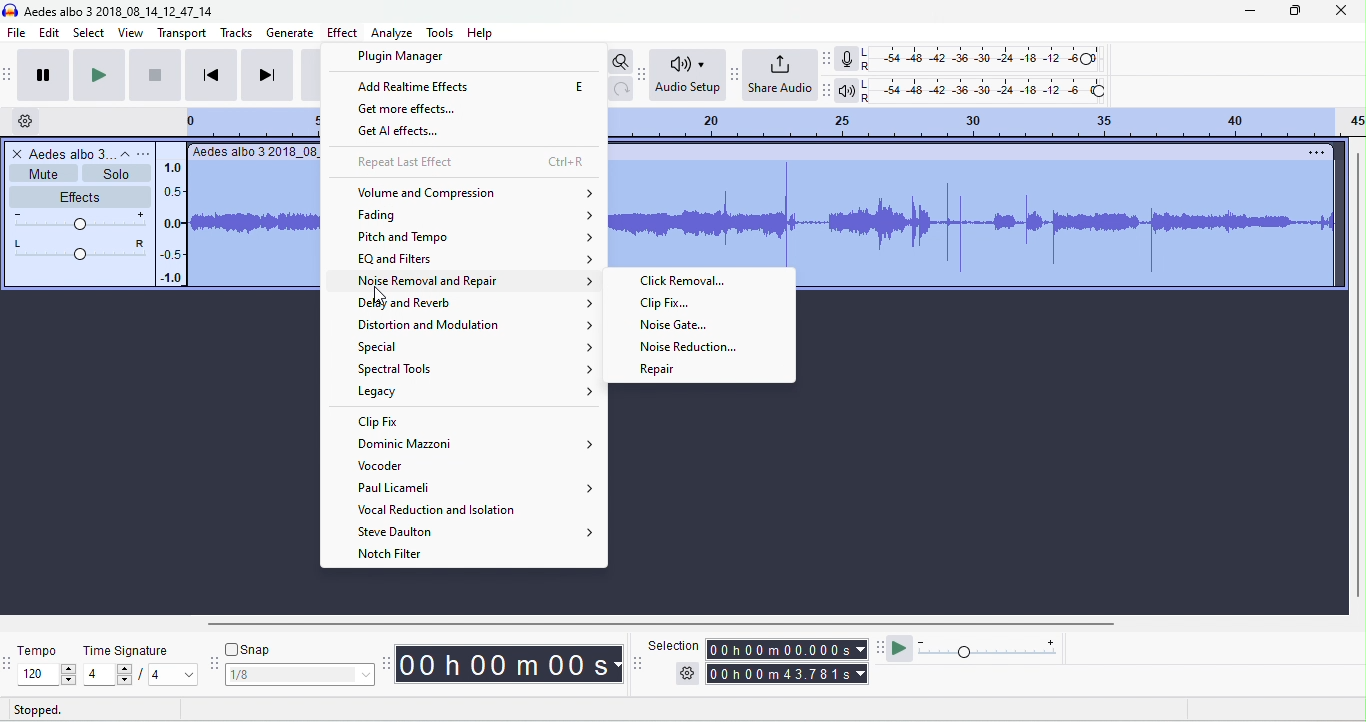  What do you see at coordinates (879, 651) in the screenshot?
I see `play at speed tool bra` at bounding box center [879, 651].